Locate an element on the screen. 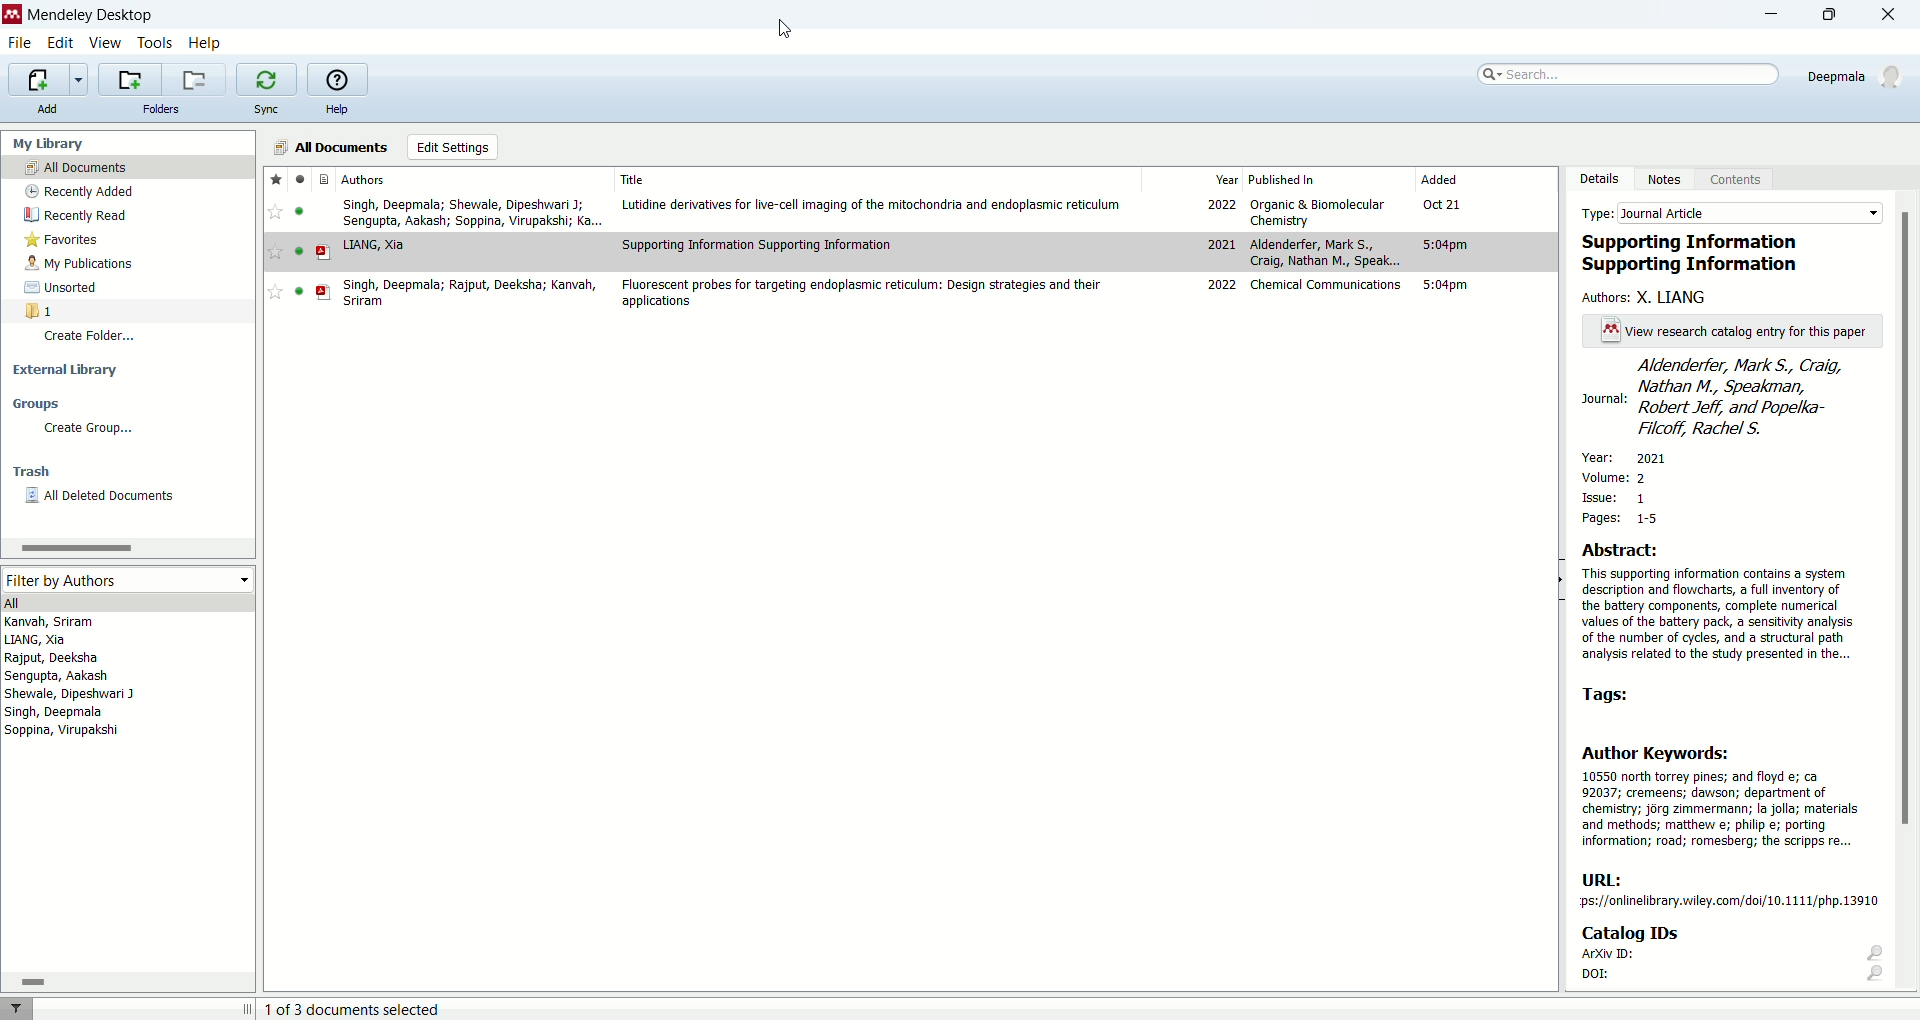  published in is located at coordinates (1284, 179).